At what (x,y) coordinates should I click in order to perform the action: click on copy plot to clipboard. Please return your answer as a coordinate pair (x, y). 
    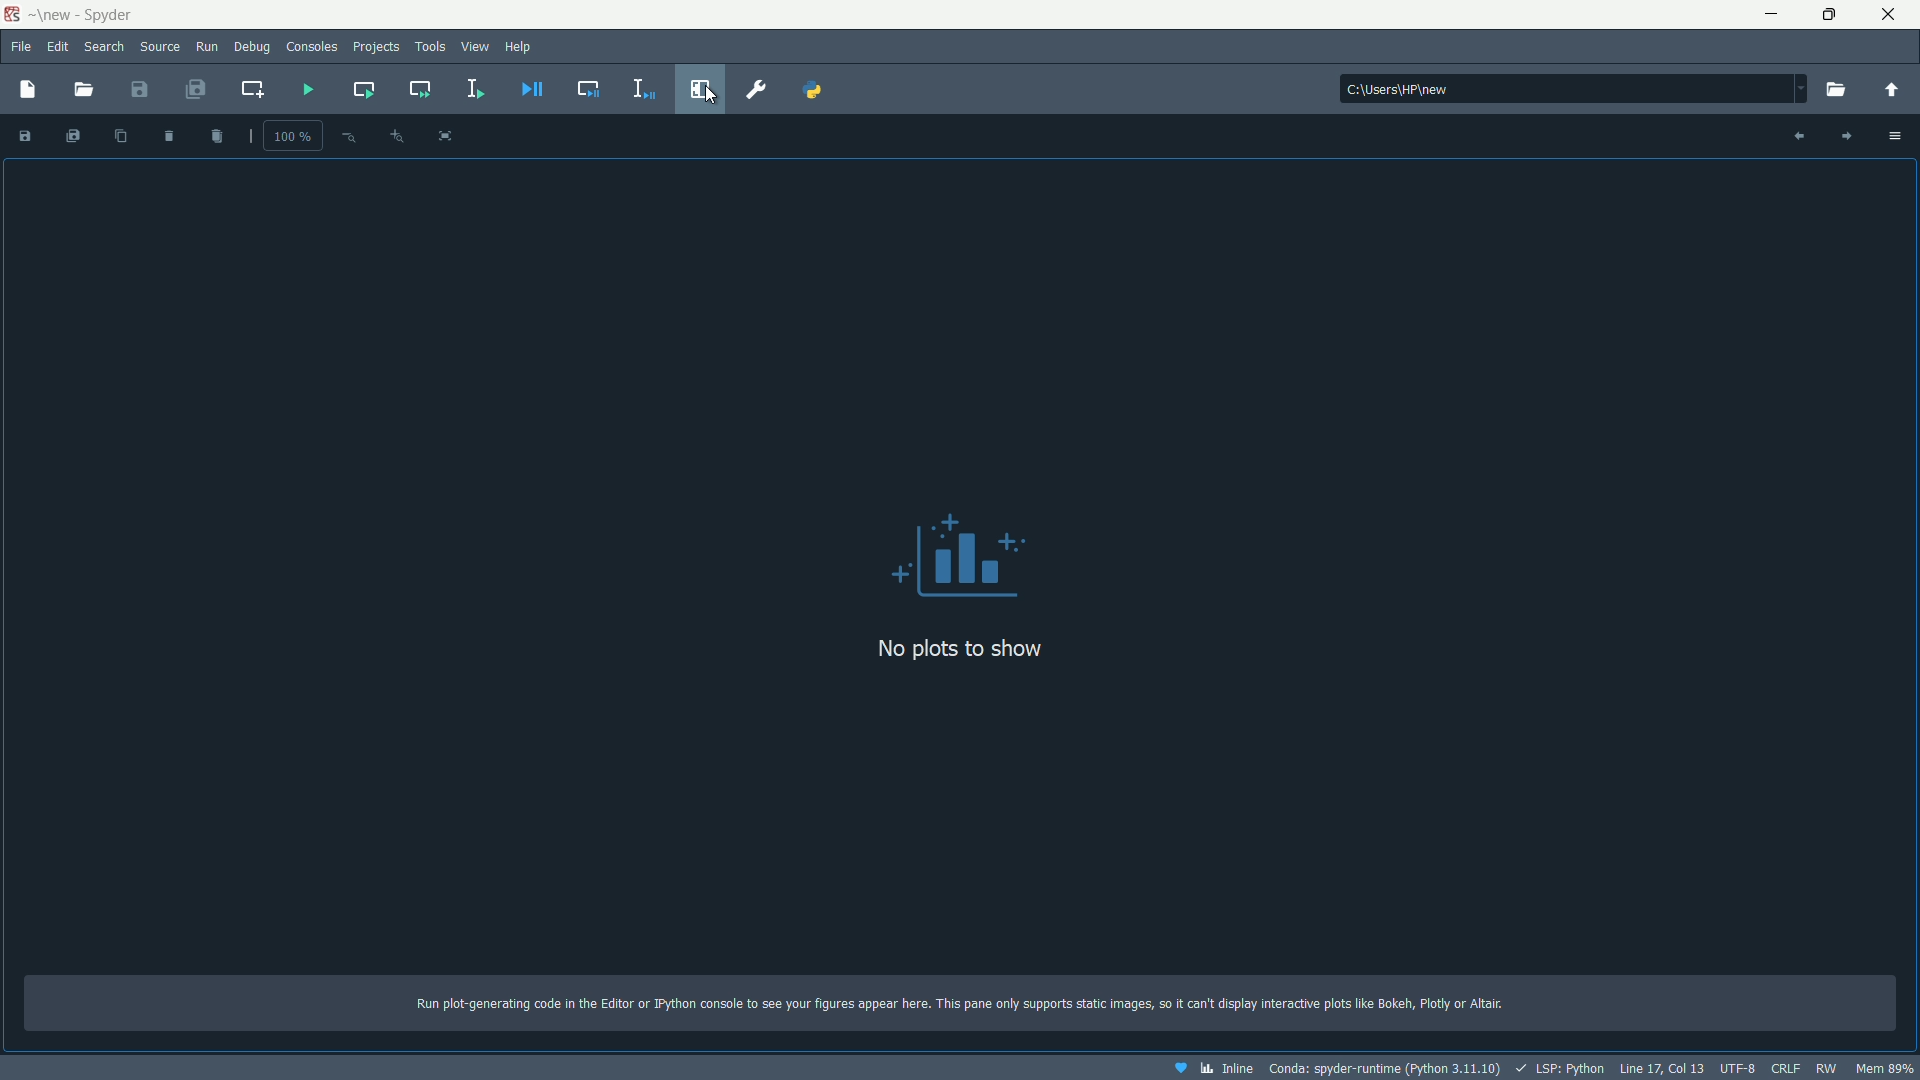
    Looking at the image, I should click on (118, 135).